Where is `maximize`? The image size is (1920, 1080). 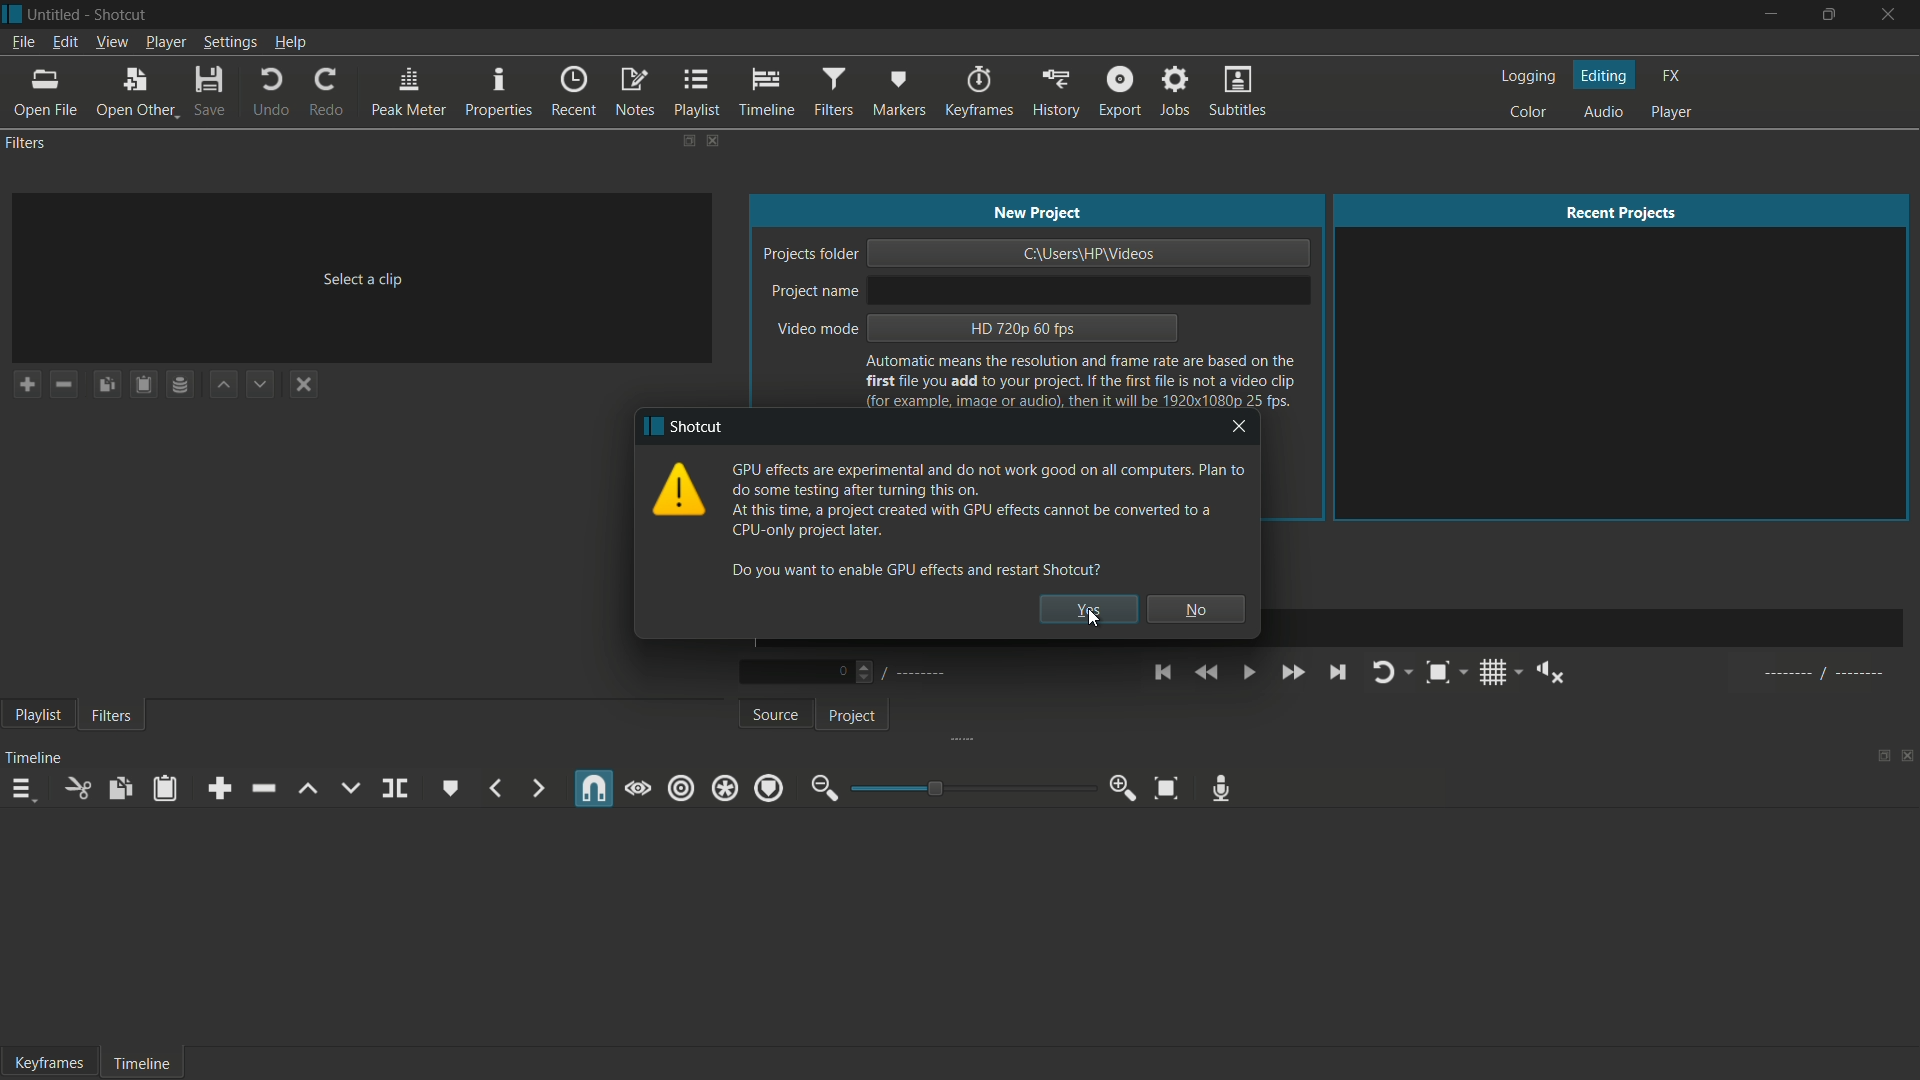 maximize is located at coordinates (1827, 15).